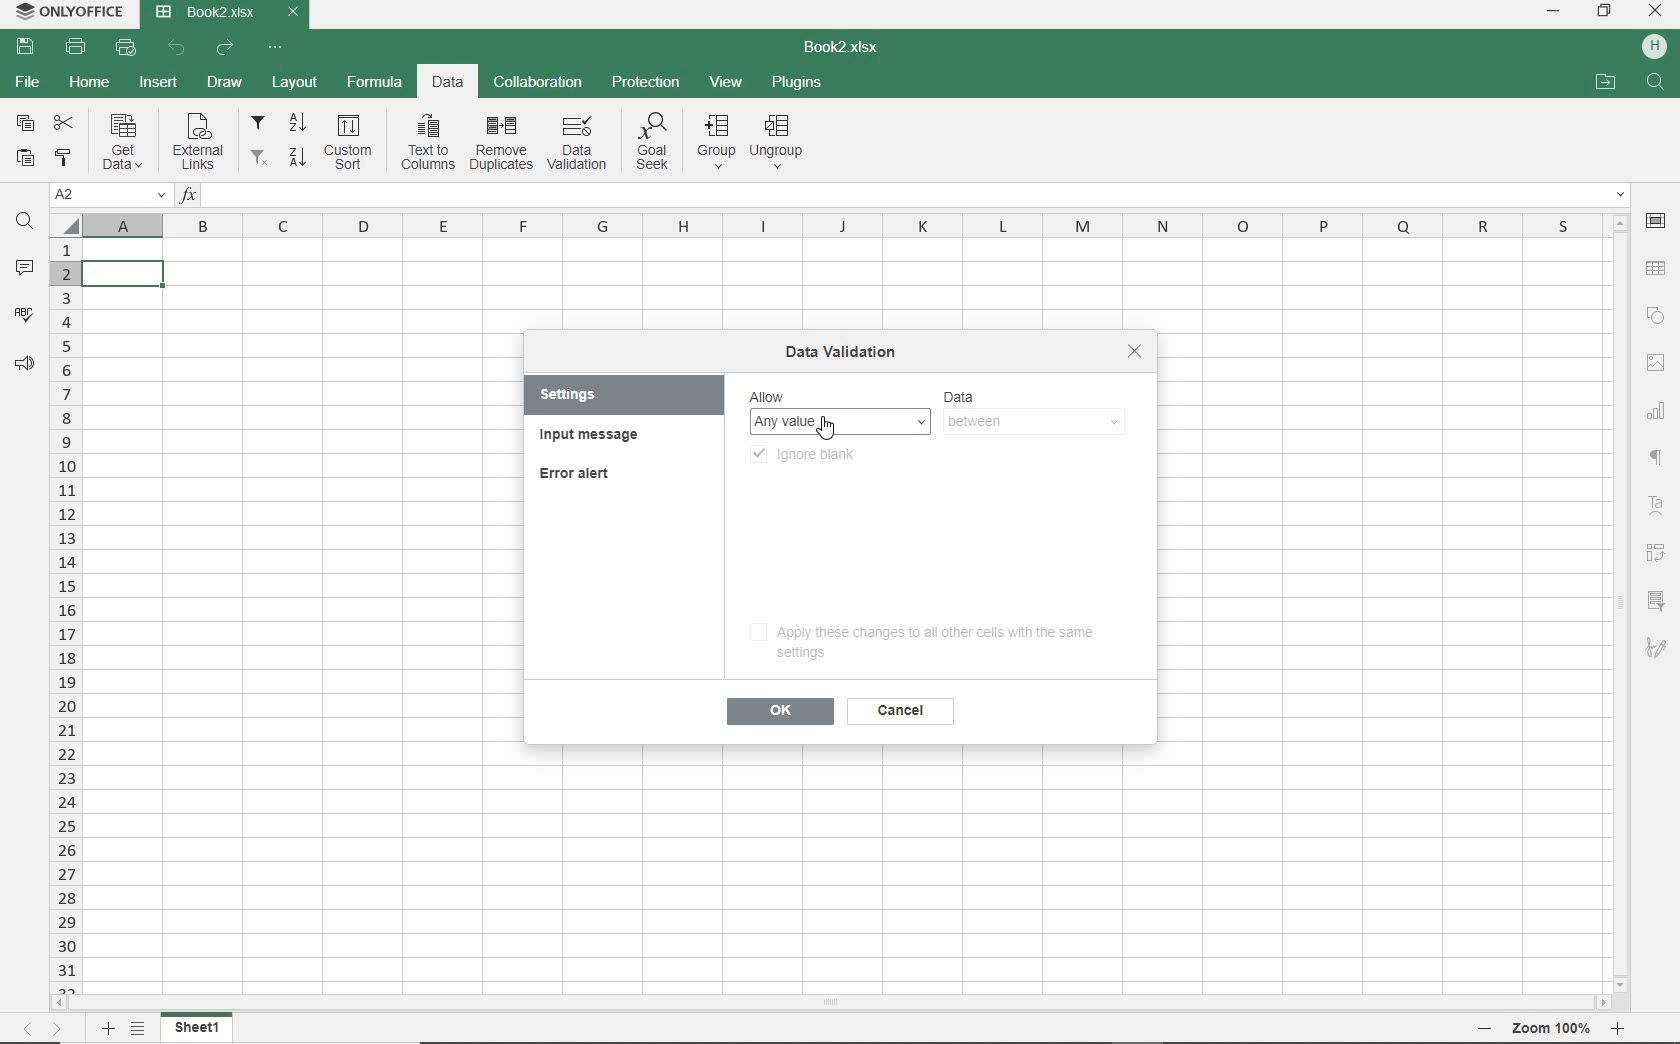 This screenshot has height=1044, width=1680. Describe the element at coordinates (277, 49) in the screenshot. I see `CUSTOMIZE QUICK ACCESS TOOLBAR` at that location.